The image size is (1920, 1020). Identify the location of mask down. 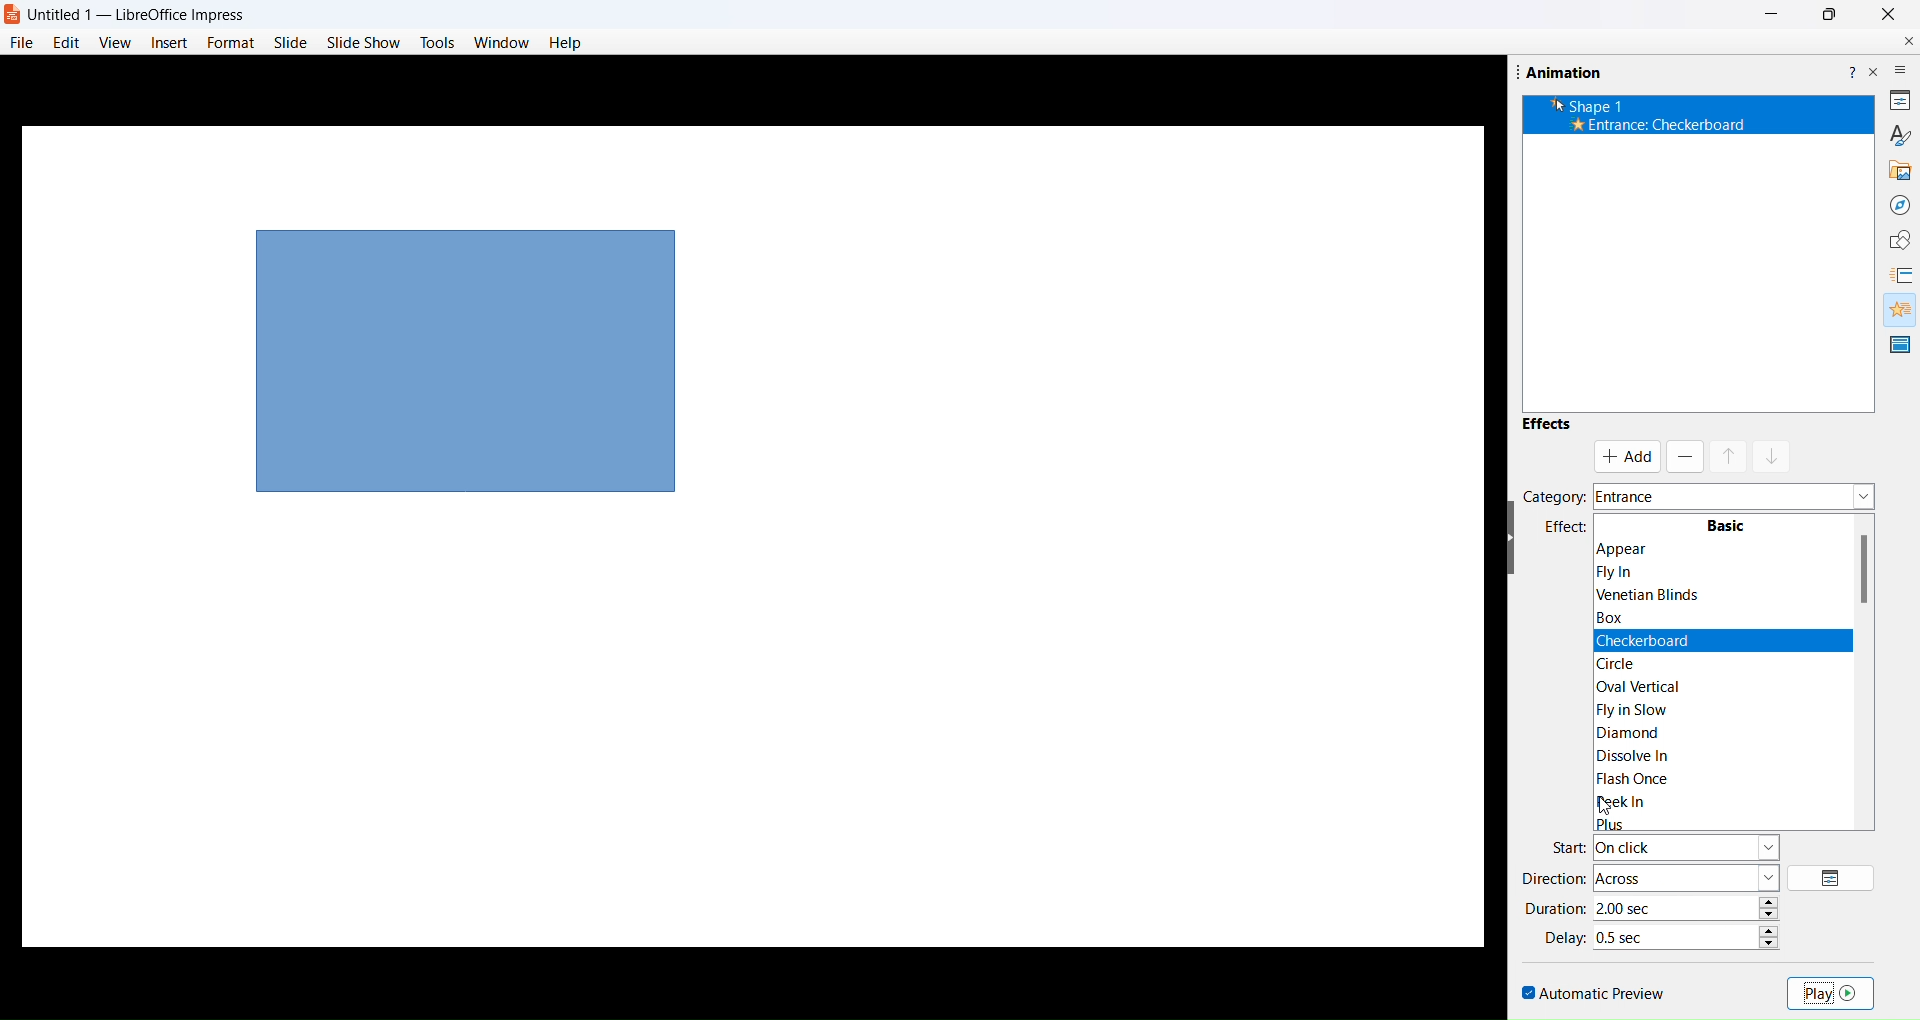
(1776, 455).